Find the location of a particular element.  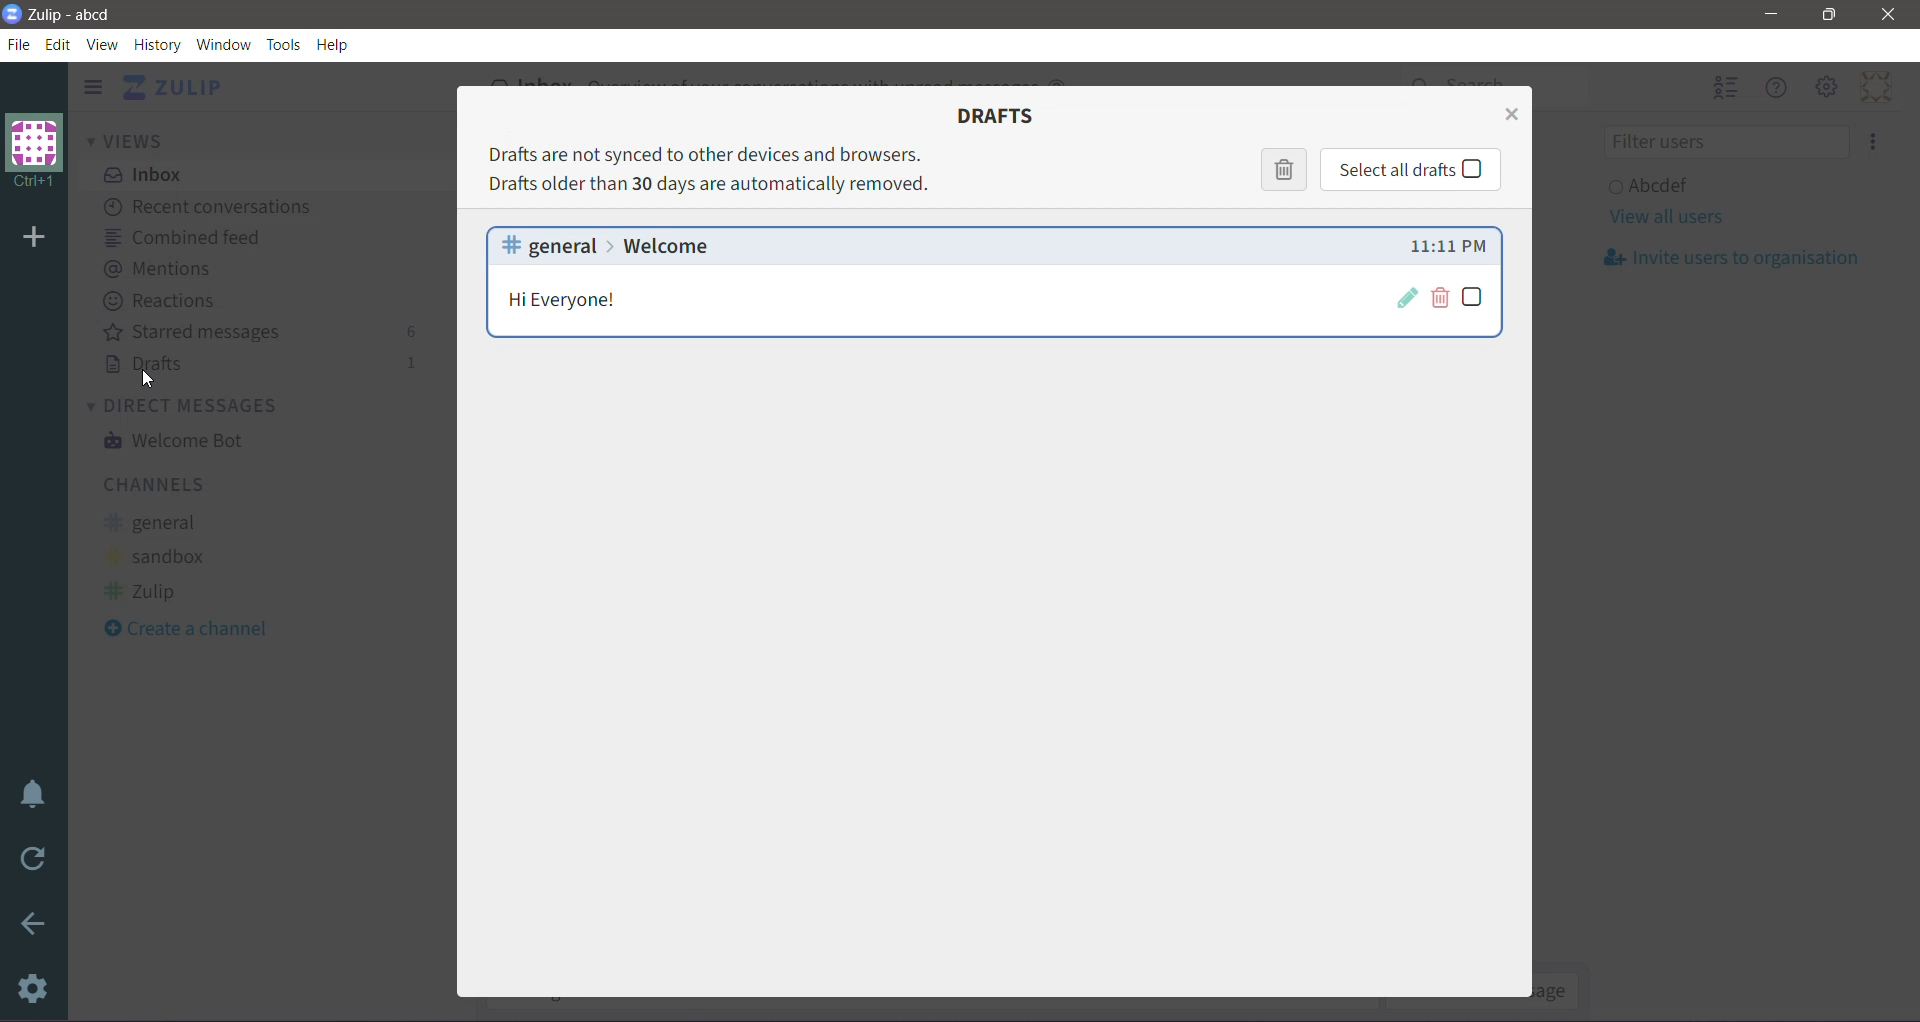

Application Logo is located at coordinates (12, 12).